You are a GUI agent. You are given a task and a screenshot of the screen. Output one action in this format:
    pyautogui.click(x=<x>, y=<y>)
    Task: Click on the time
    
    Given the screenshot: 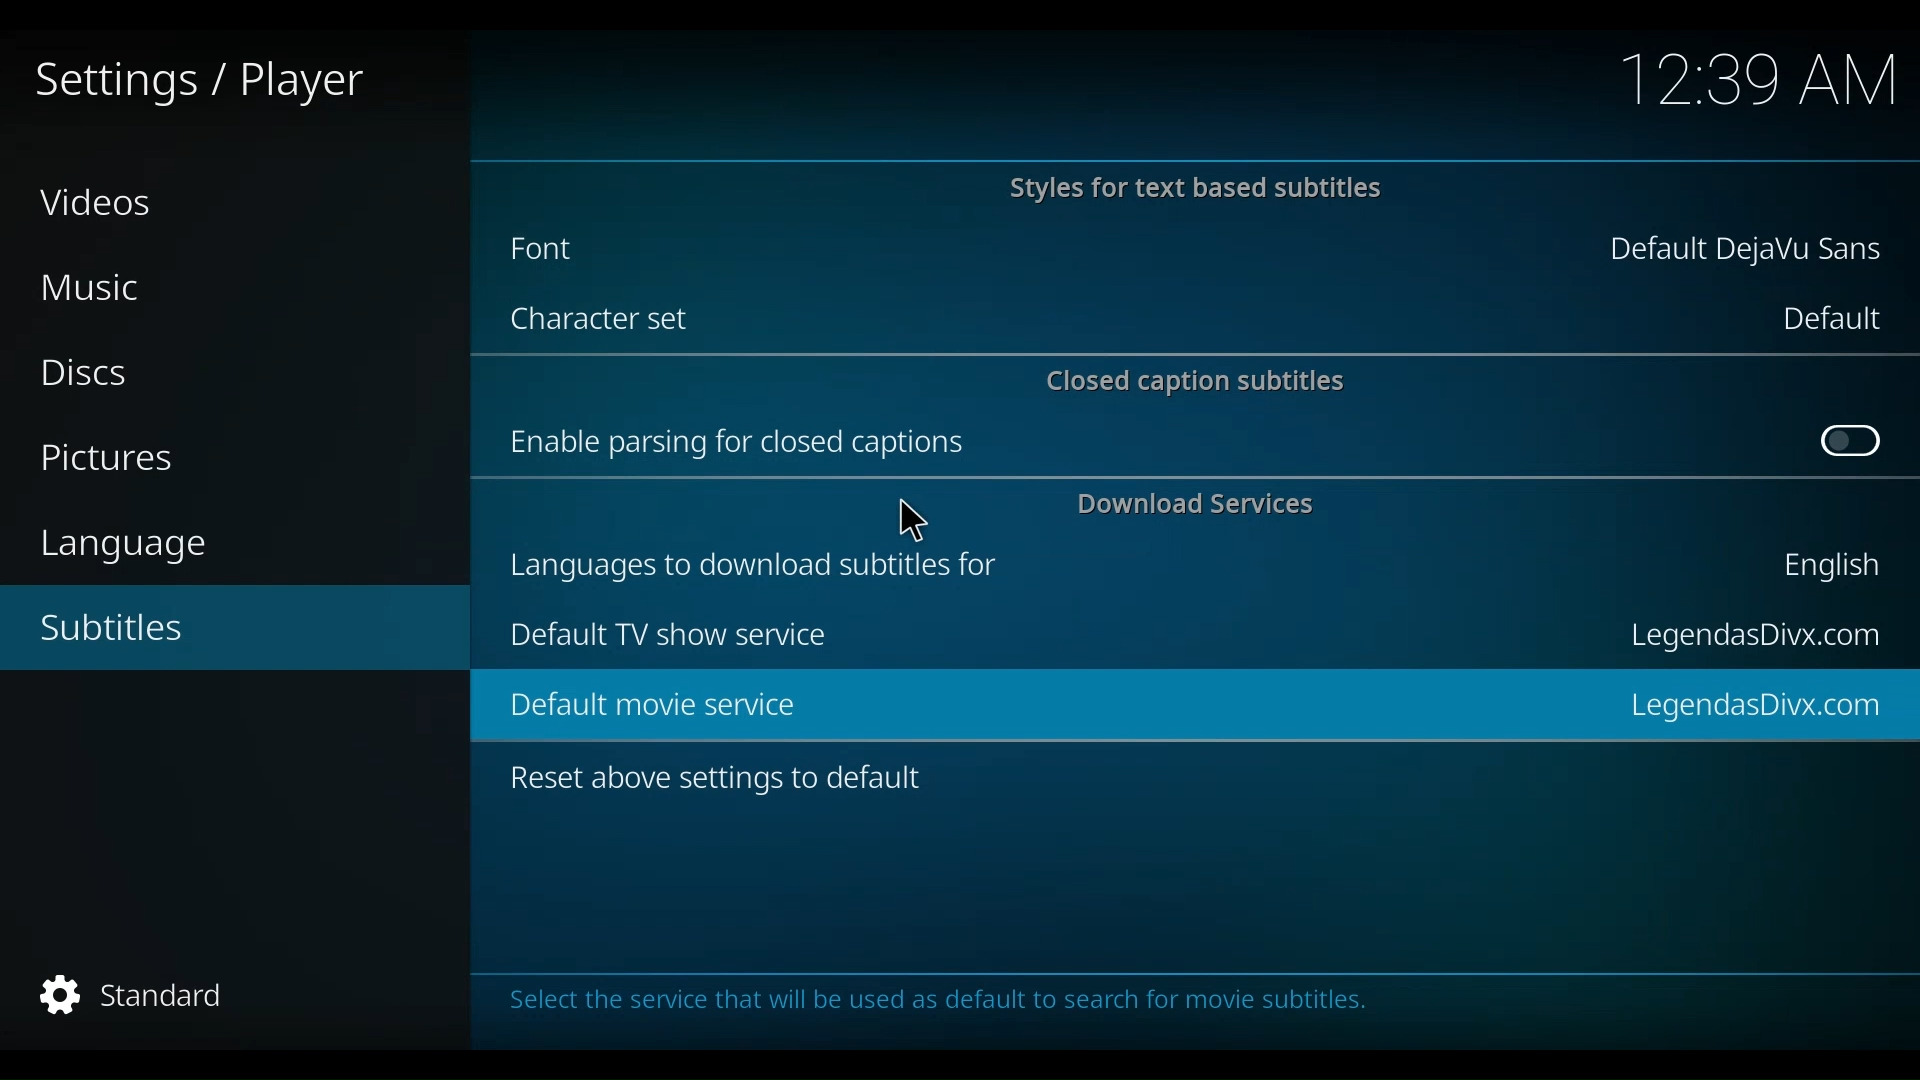 What is the action you would take?
    pyautogui.click(x=1761, y=82)
    